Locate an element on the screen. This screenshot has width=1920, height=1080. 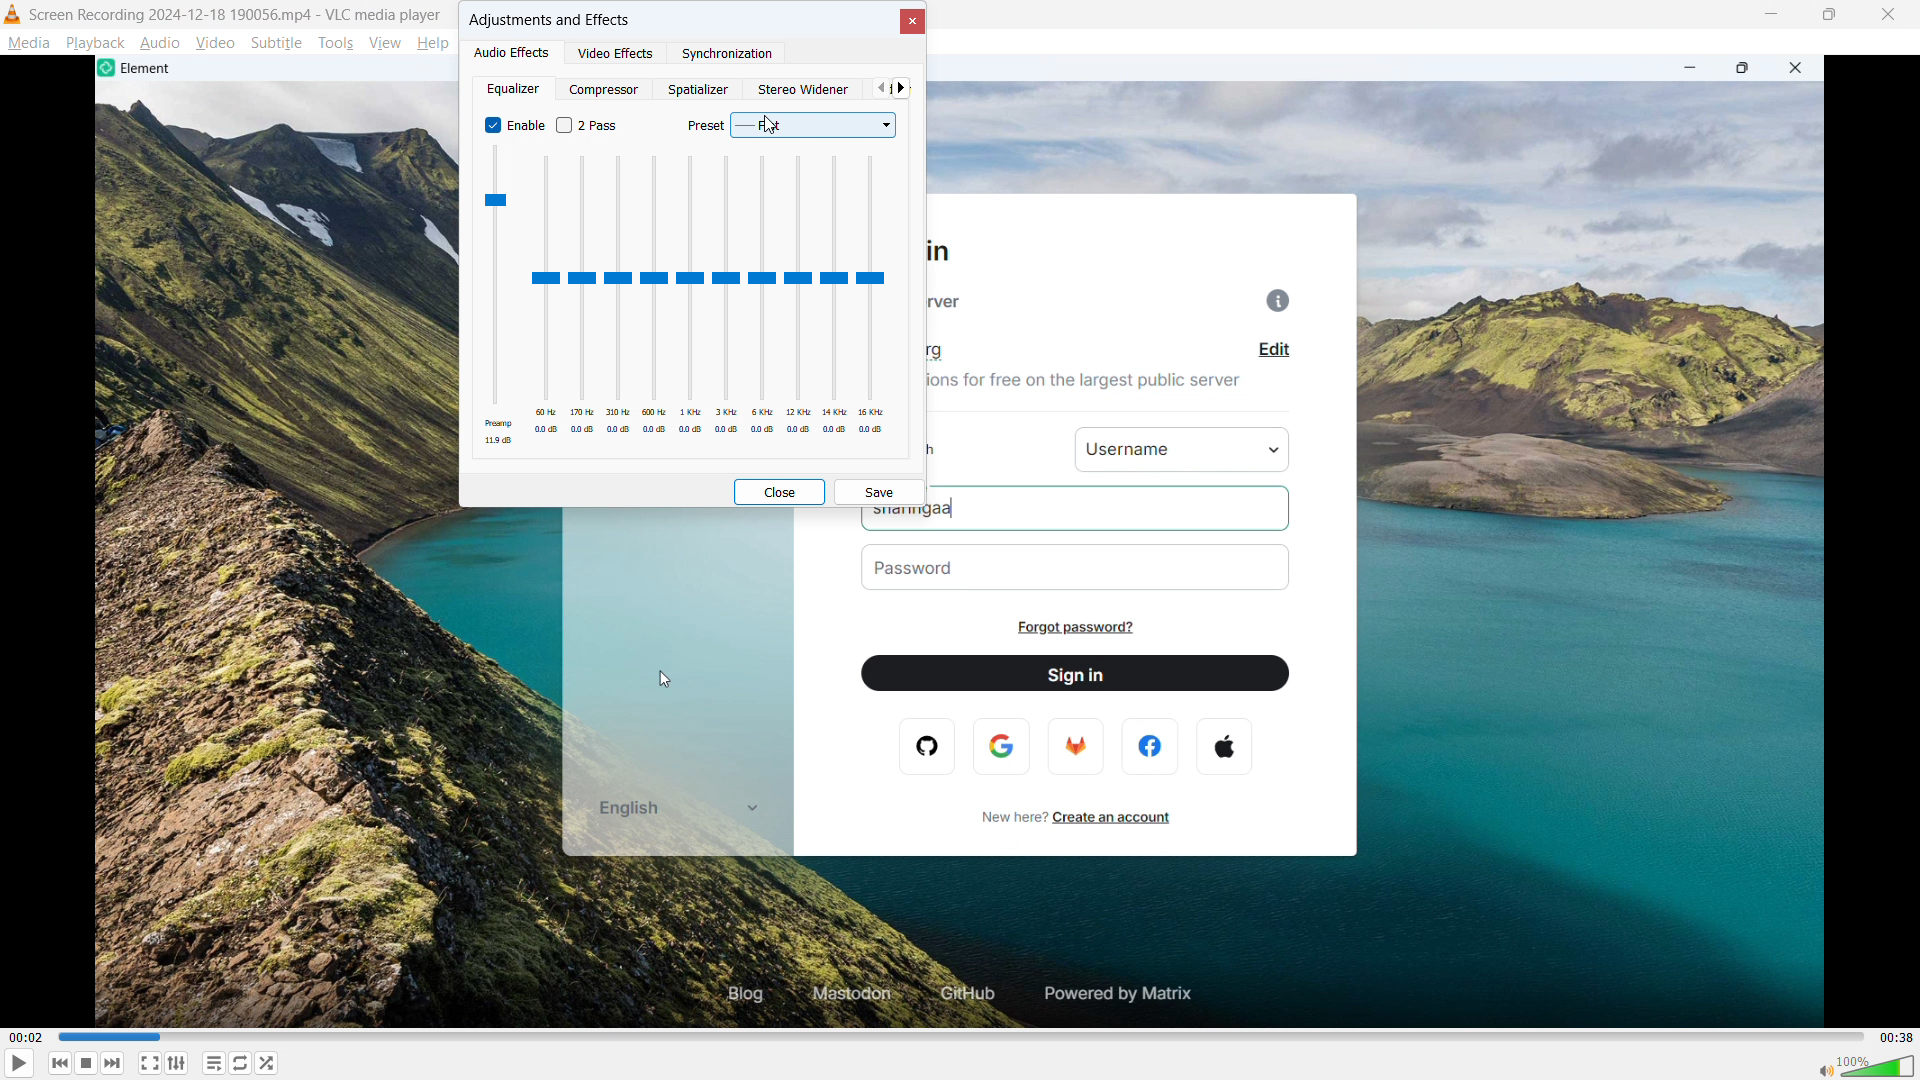
minimise  is located at coordinates (1774, 16).